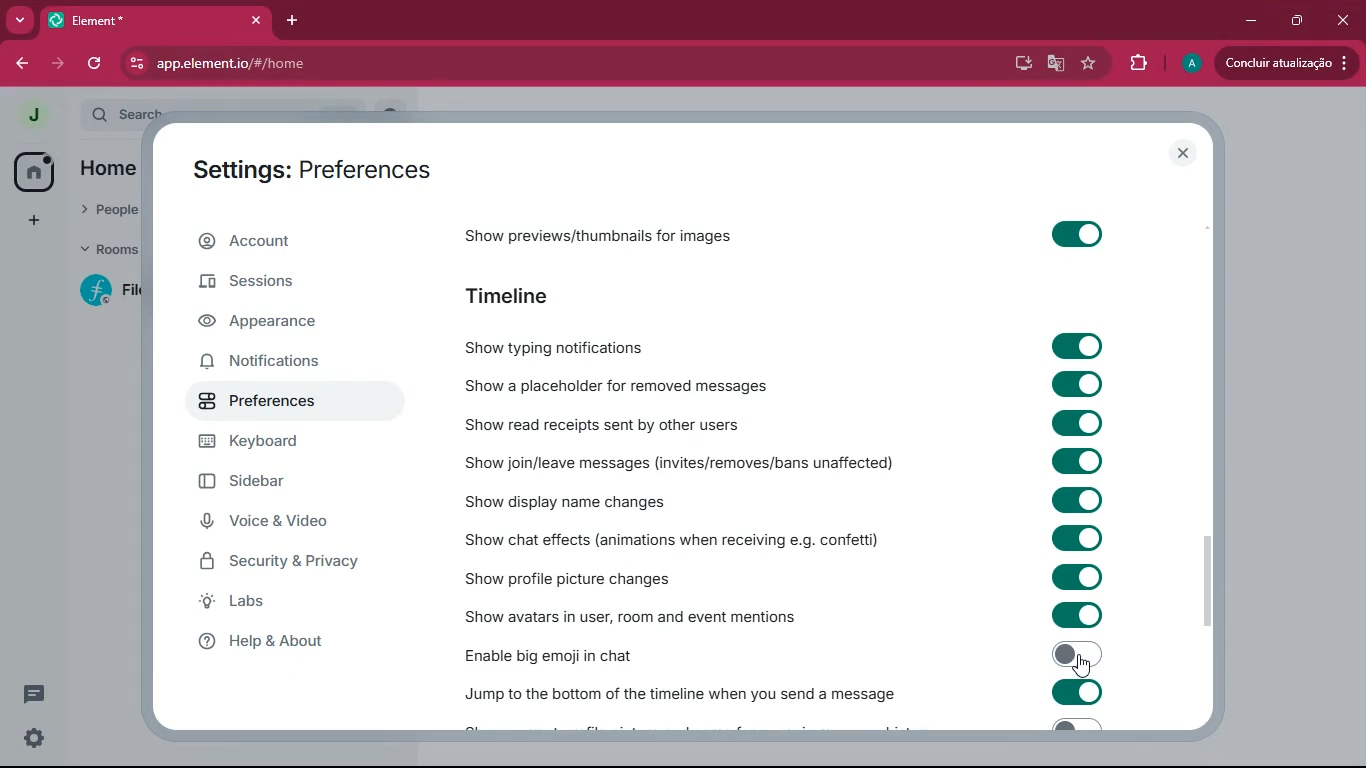  I want to click on keyboard, so click(277, 445).